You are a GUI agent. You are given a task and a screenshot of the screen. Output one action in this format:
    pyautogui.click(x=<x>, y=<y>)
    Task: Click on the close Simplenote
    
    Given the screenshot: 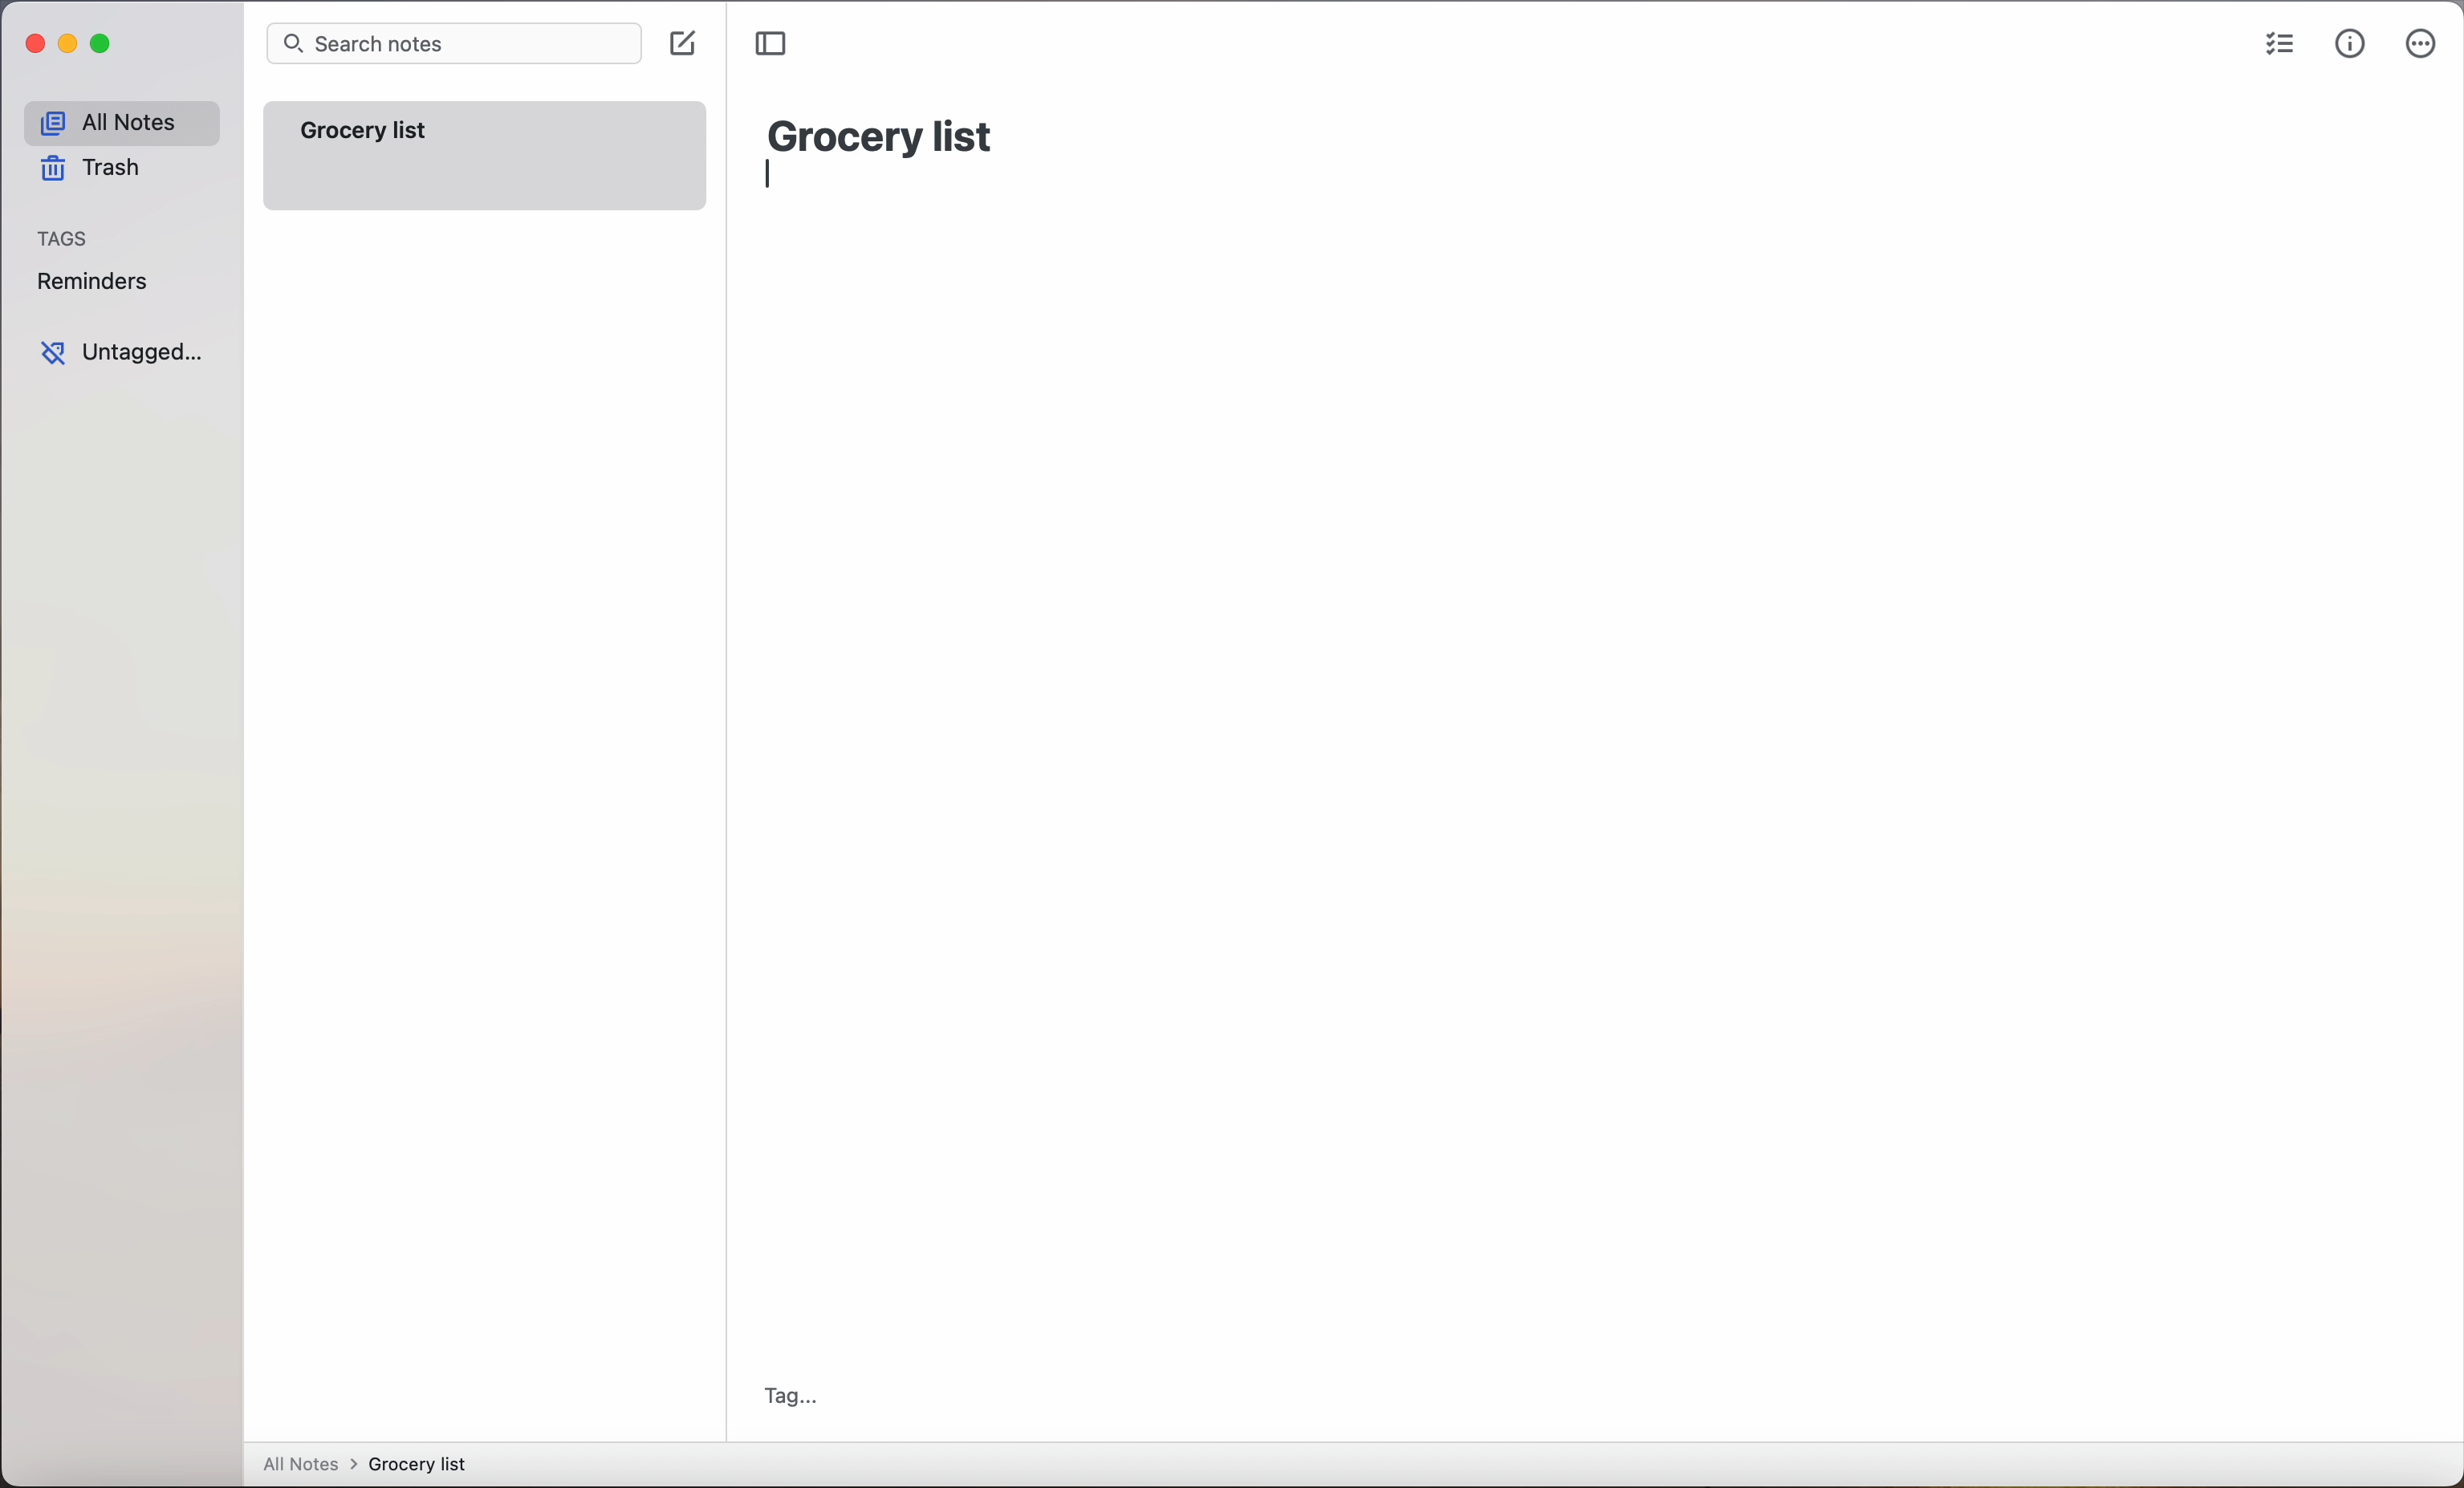 What is the action you would take?
    pyautogui.click(x=34, y=45)
    